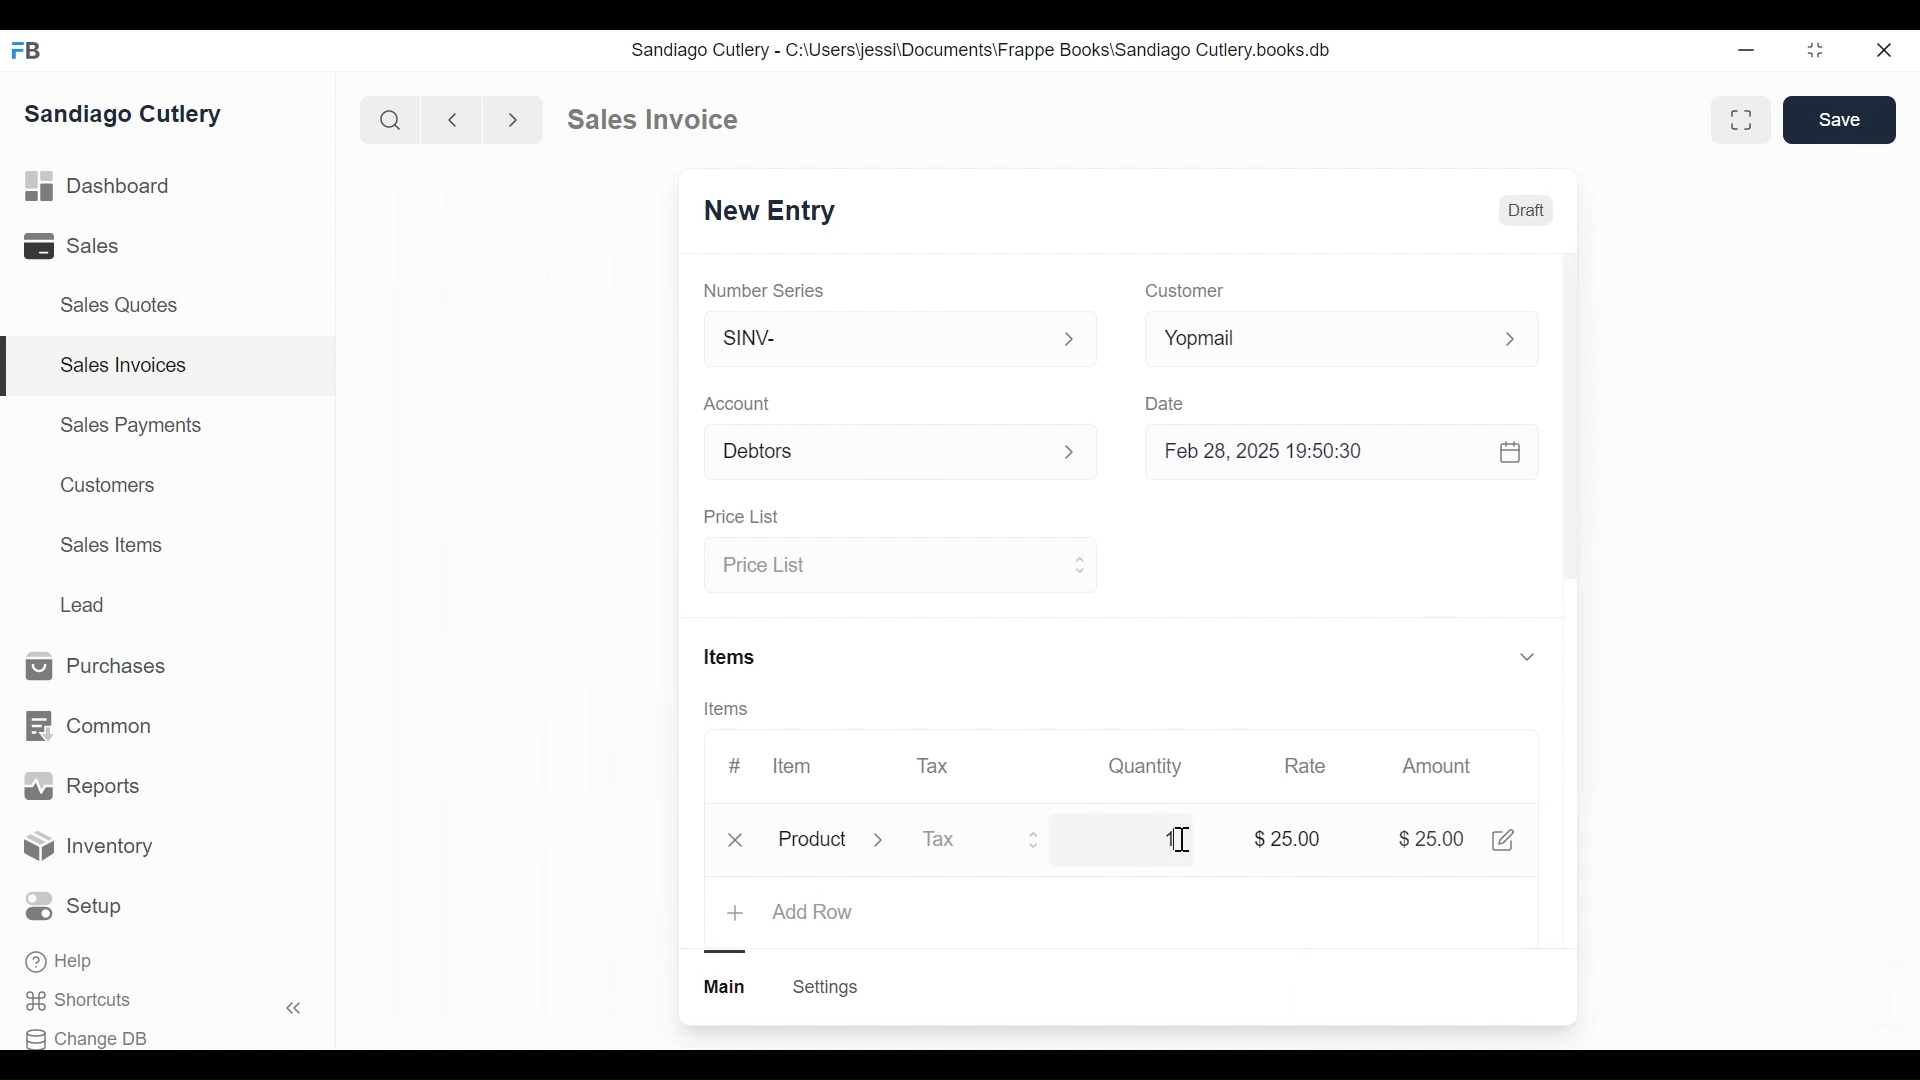 This screenshot has width=1920, height=1080. Describe the element at coordinates (902, 453) in the screenshot. I see `Account p` at that location.